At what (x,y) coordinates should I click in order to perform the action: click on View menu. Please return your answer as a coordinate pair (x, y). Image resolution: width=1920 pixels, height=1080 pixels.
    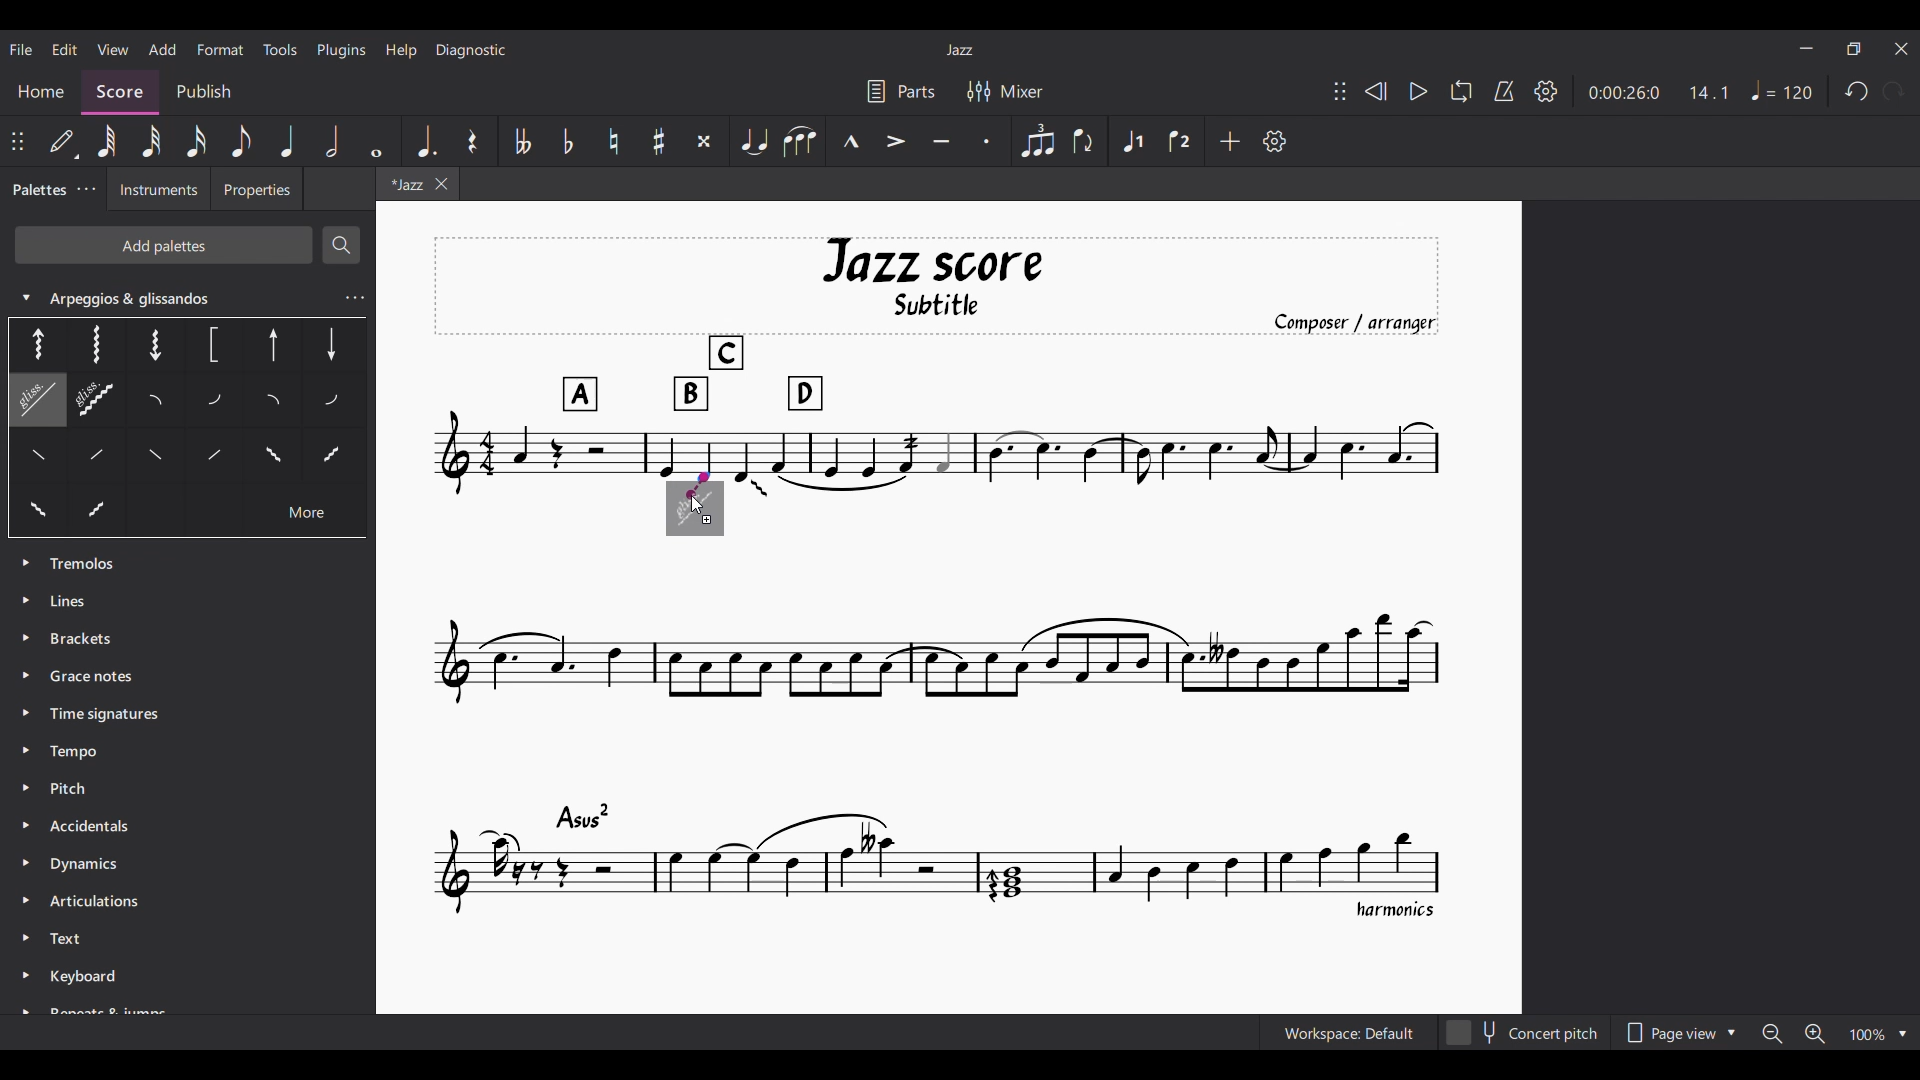
    Looking at the image, I should click on (112, 49).